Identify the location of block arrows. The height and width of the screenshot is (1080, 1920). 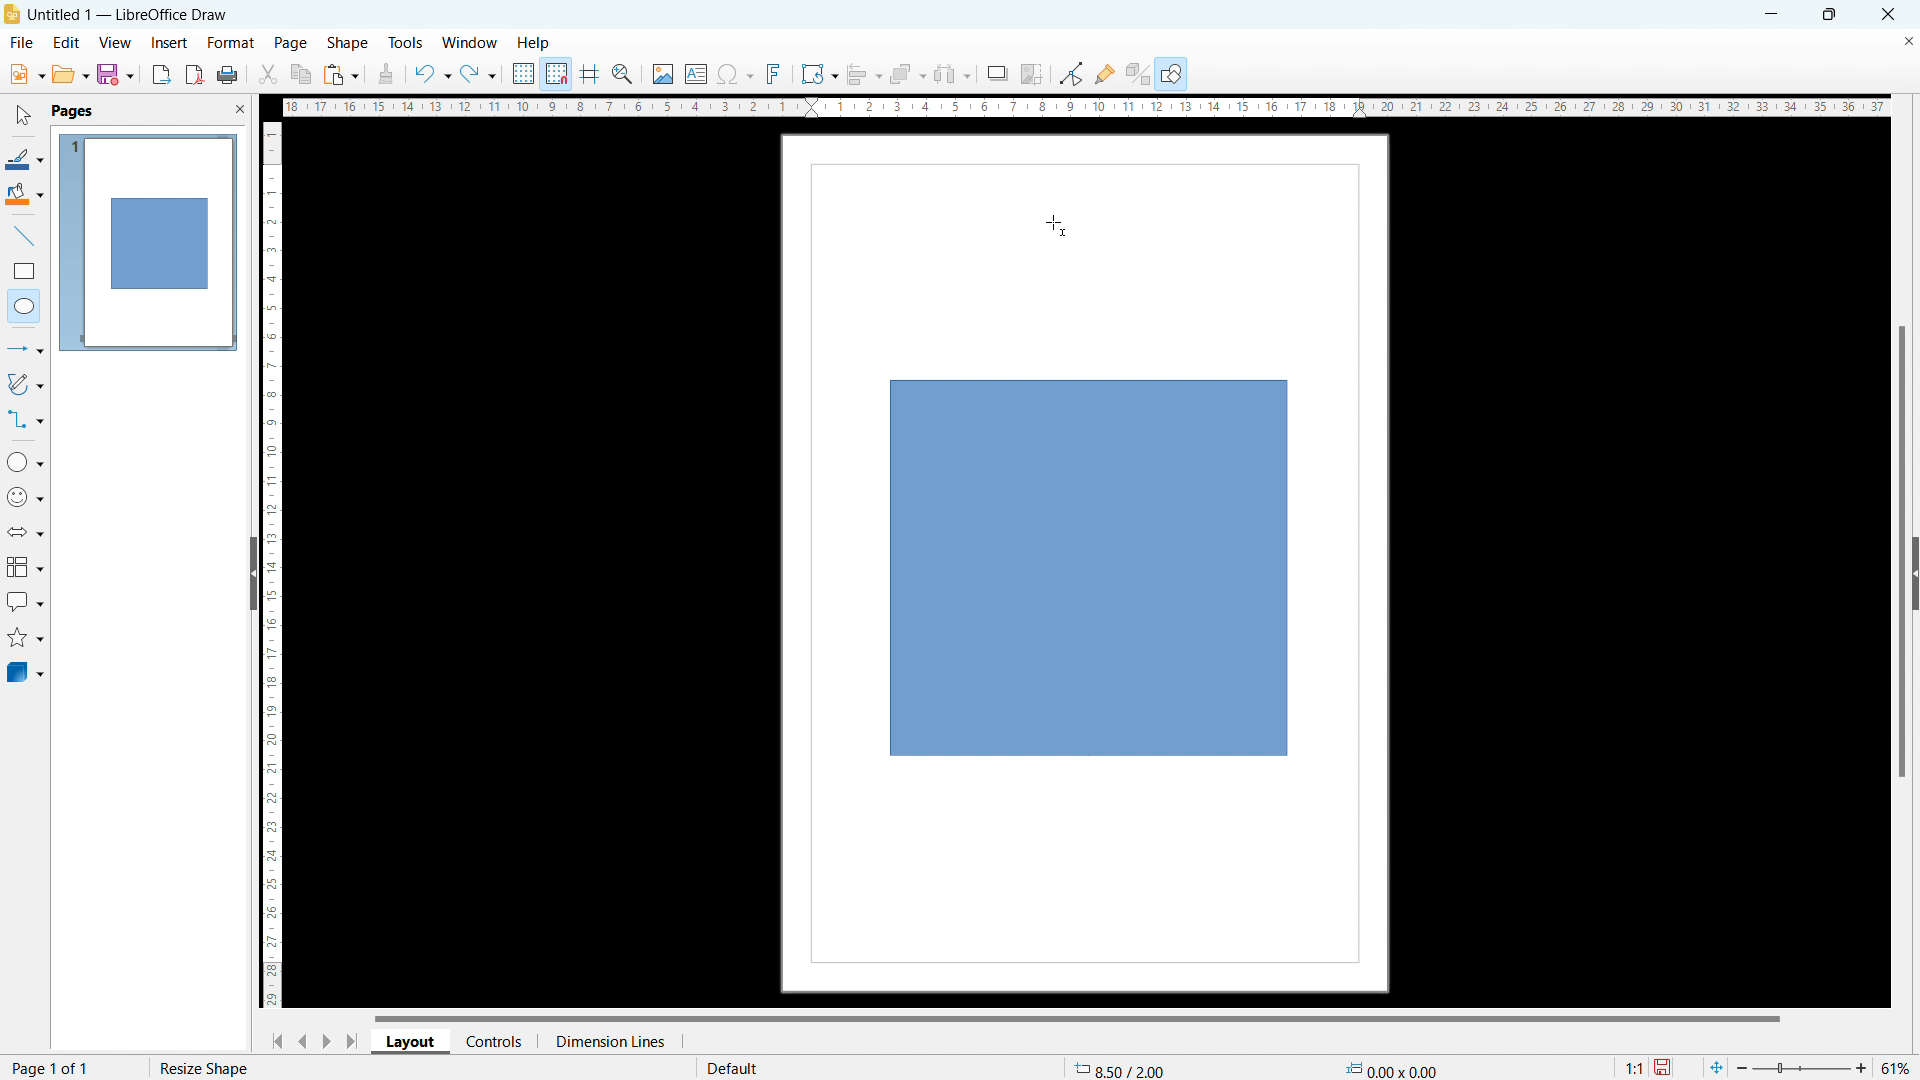
(27, 532).